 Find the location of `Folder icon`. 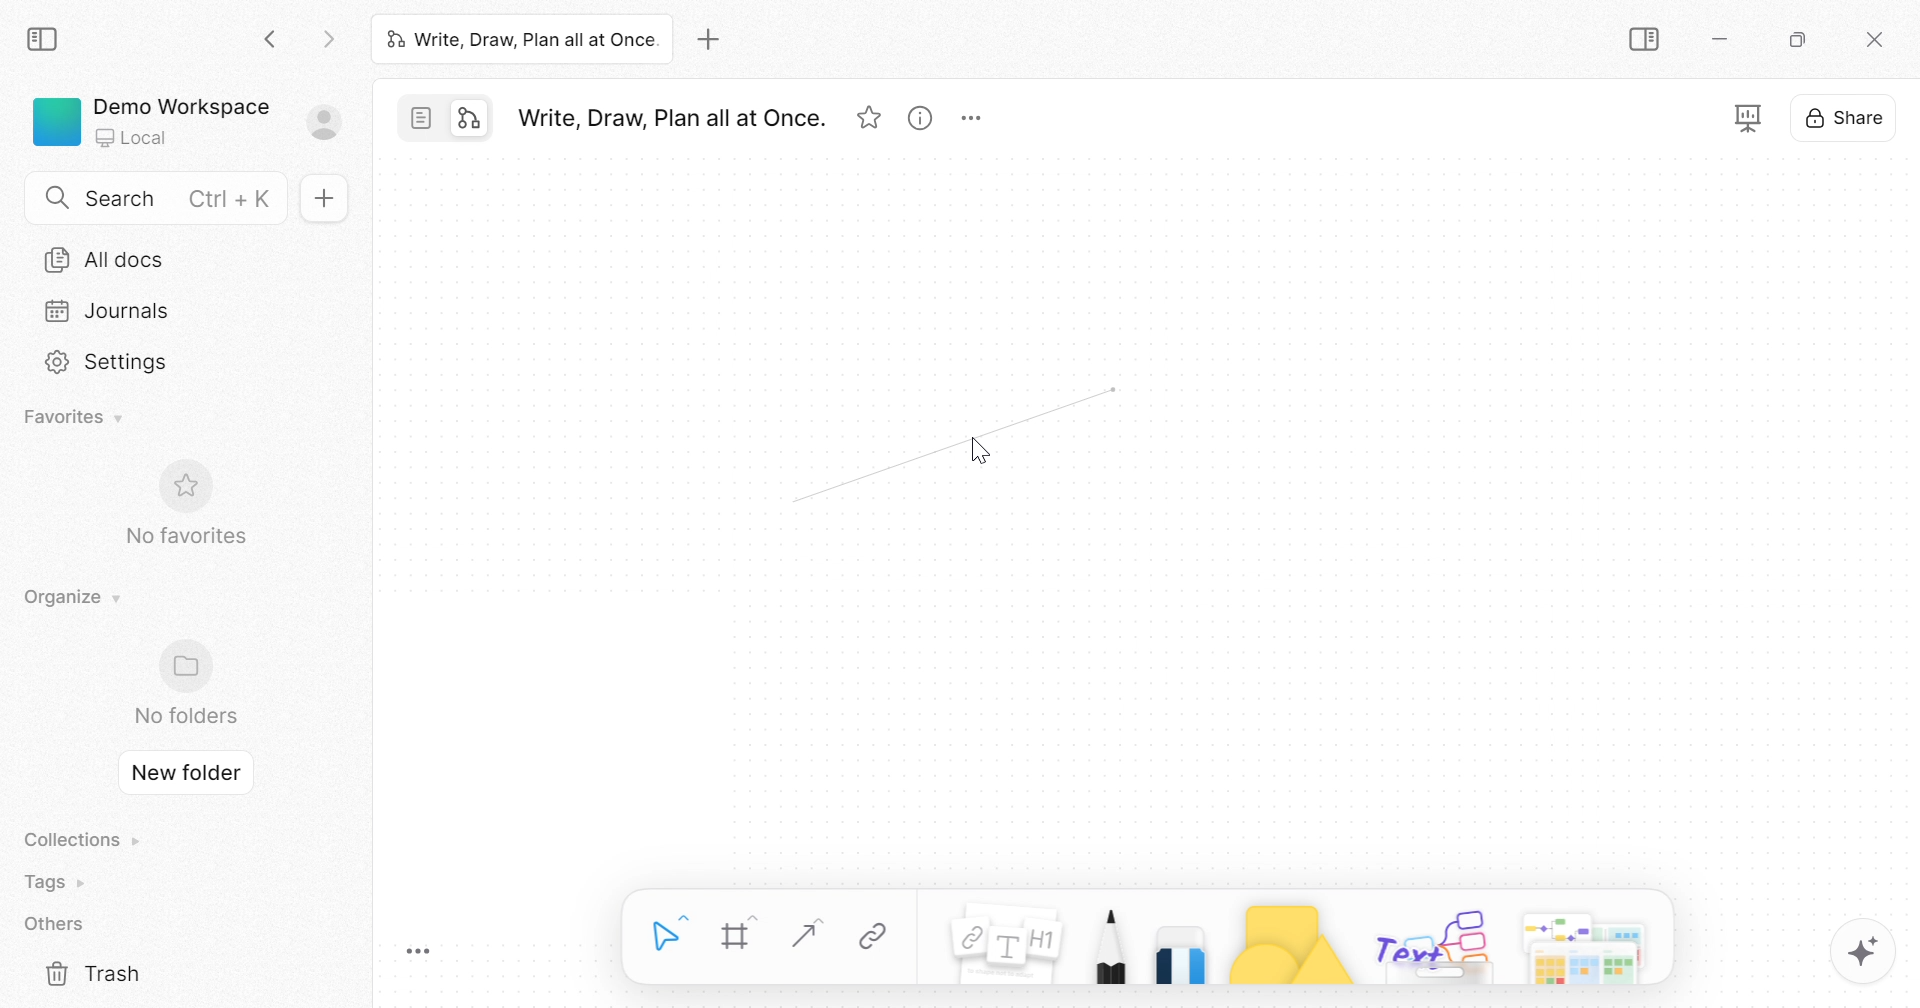

Folder icon is located at coordinates (192, 664).